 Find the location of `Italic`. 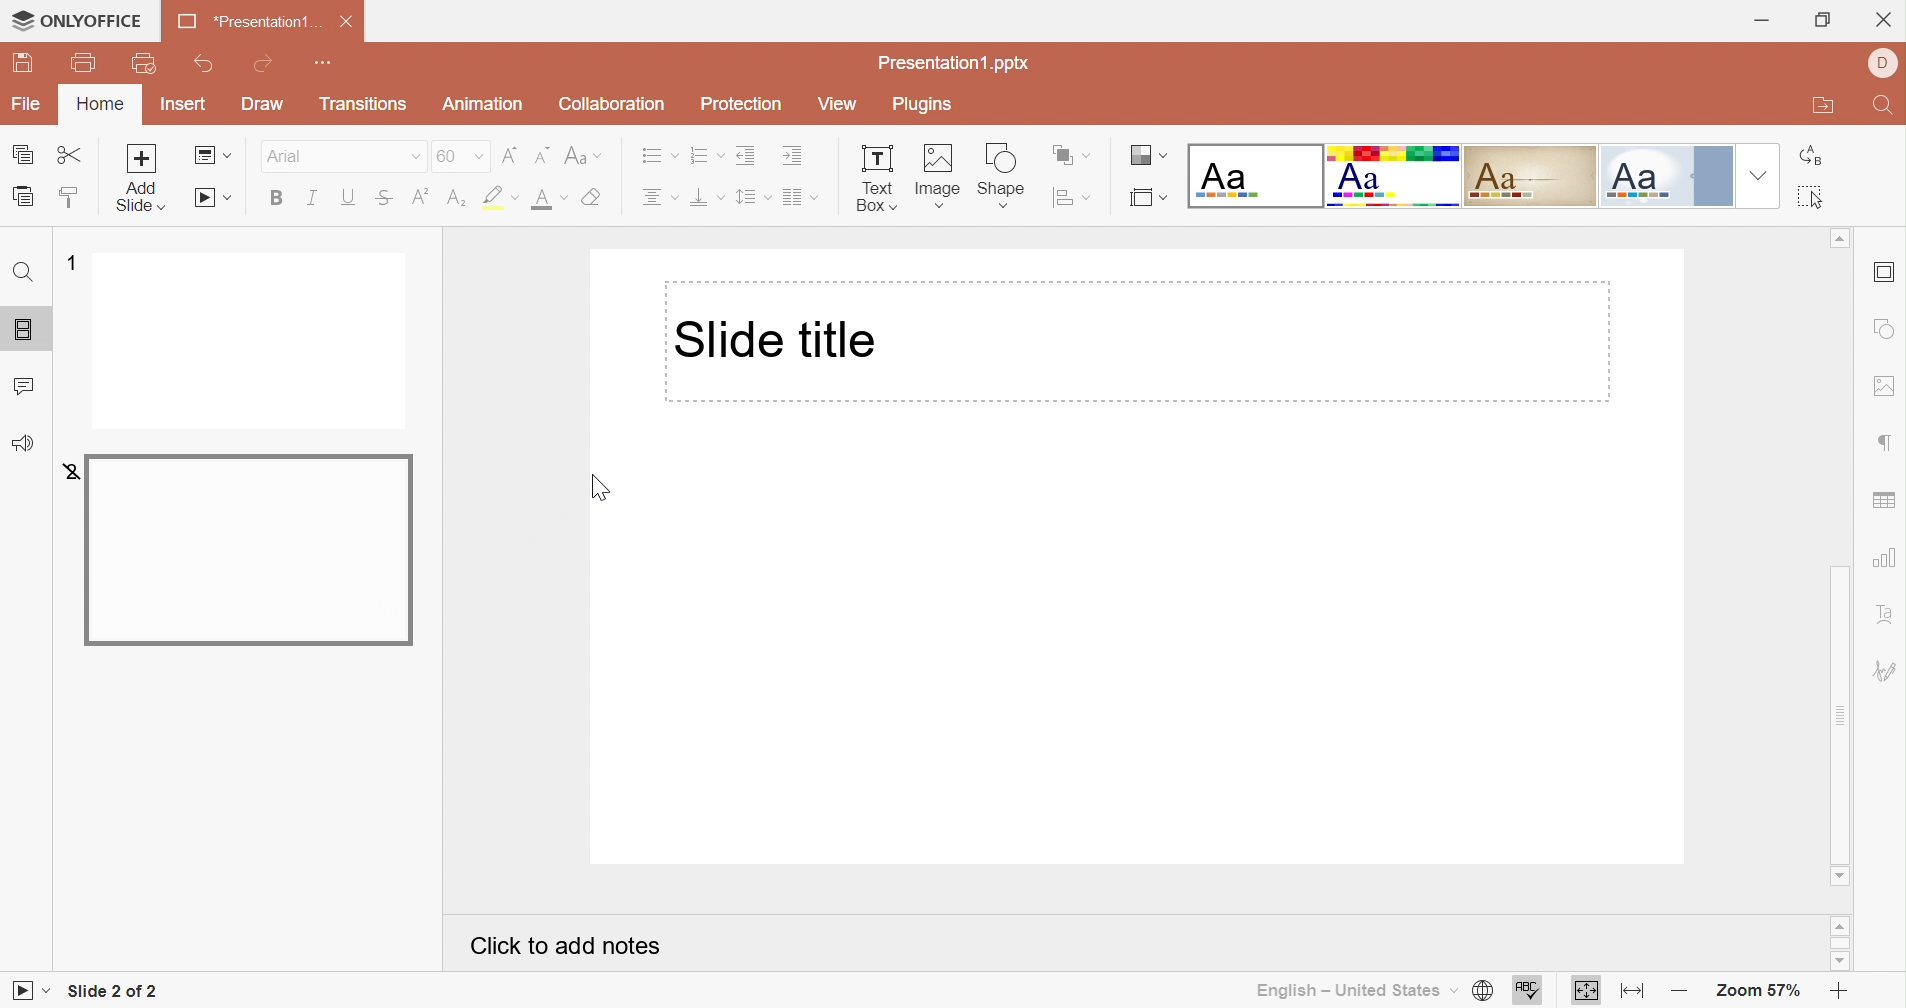

Italic is located at coordinates (315, 199).